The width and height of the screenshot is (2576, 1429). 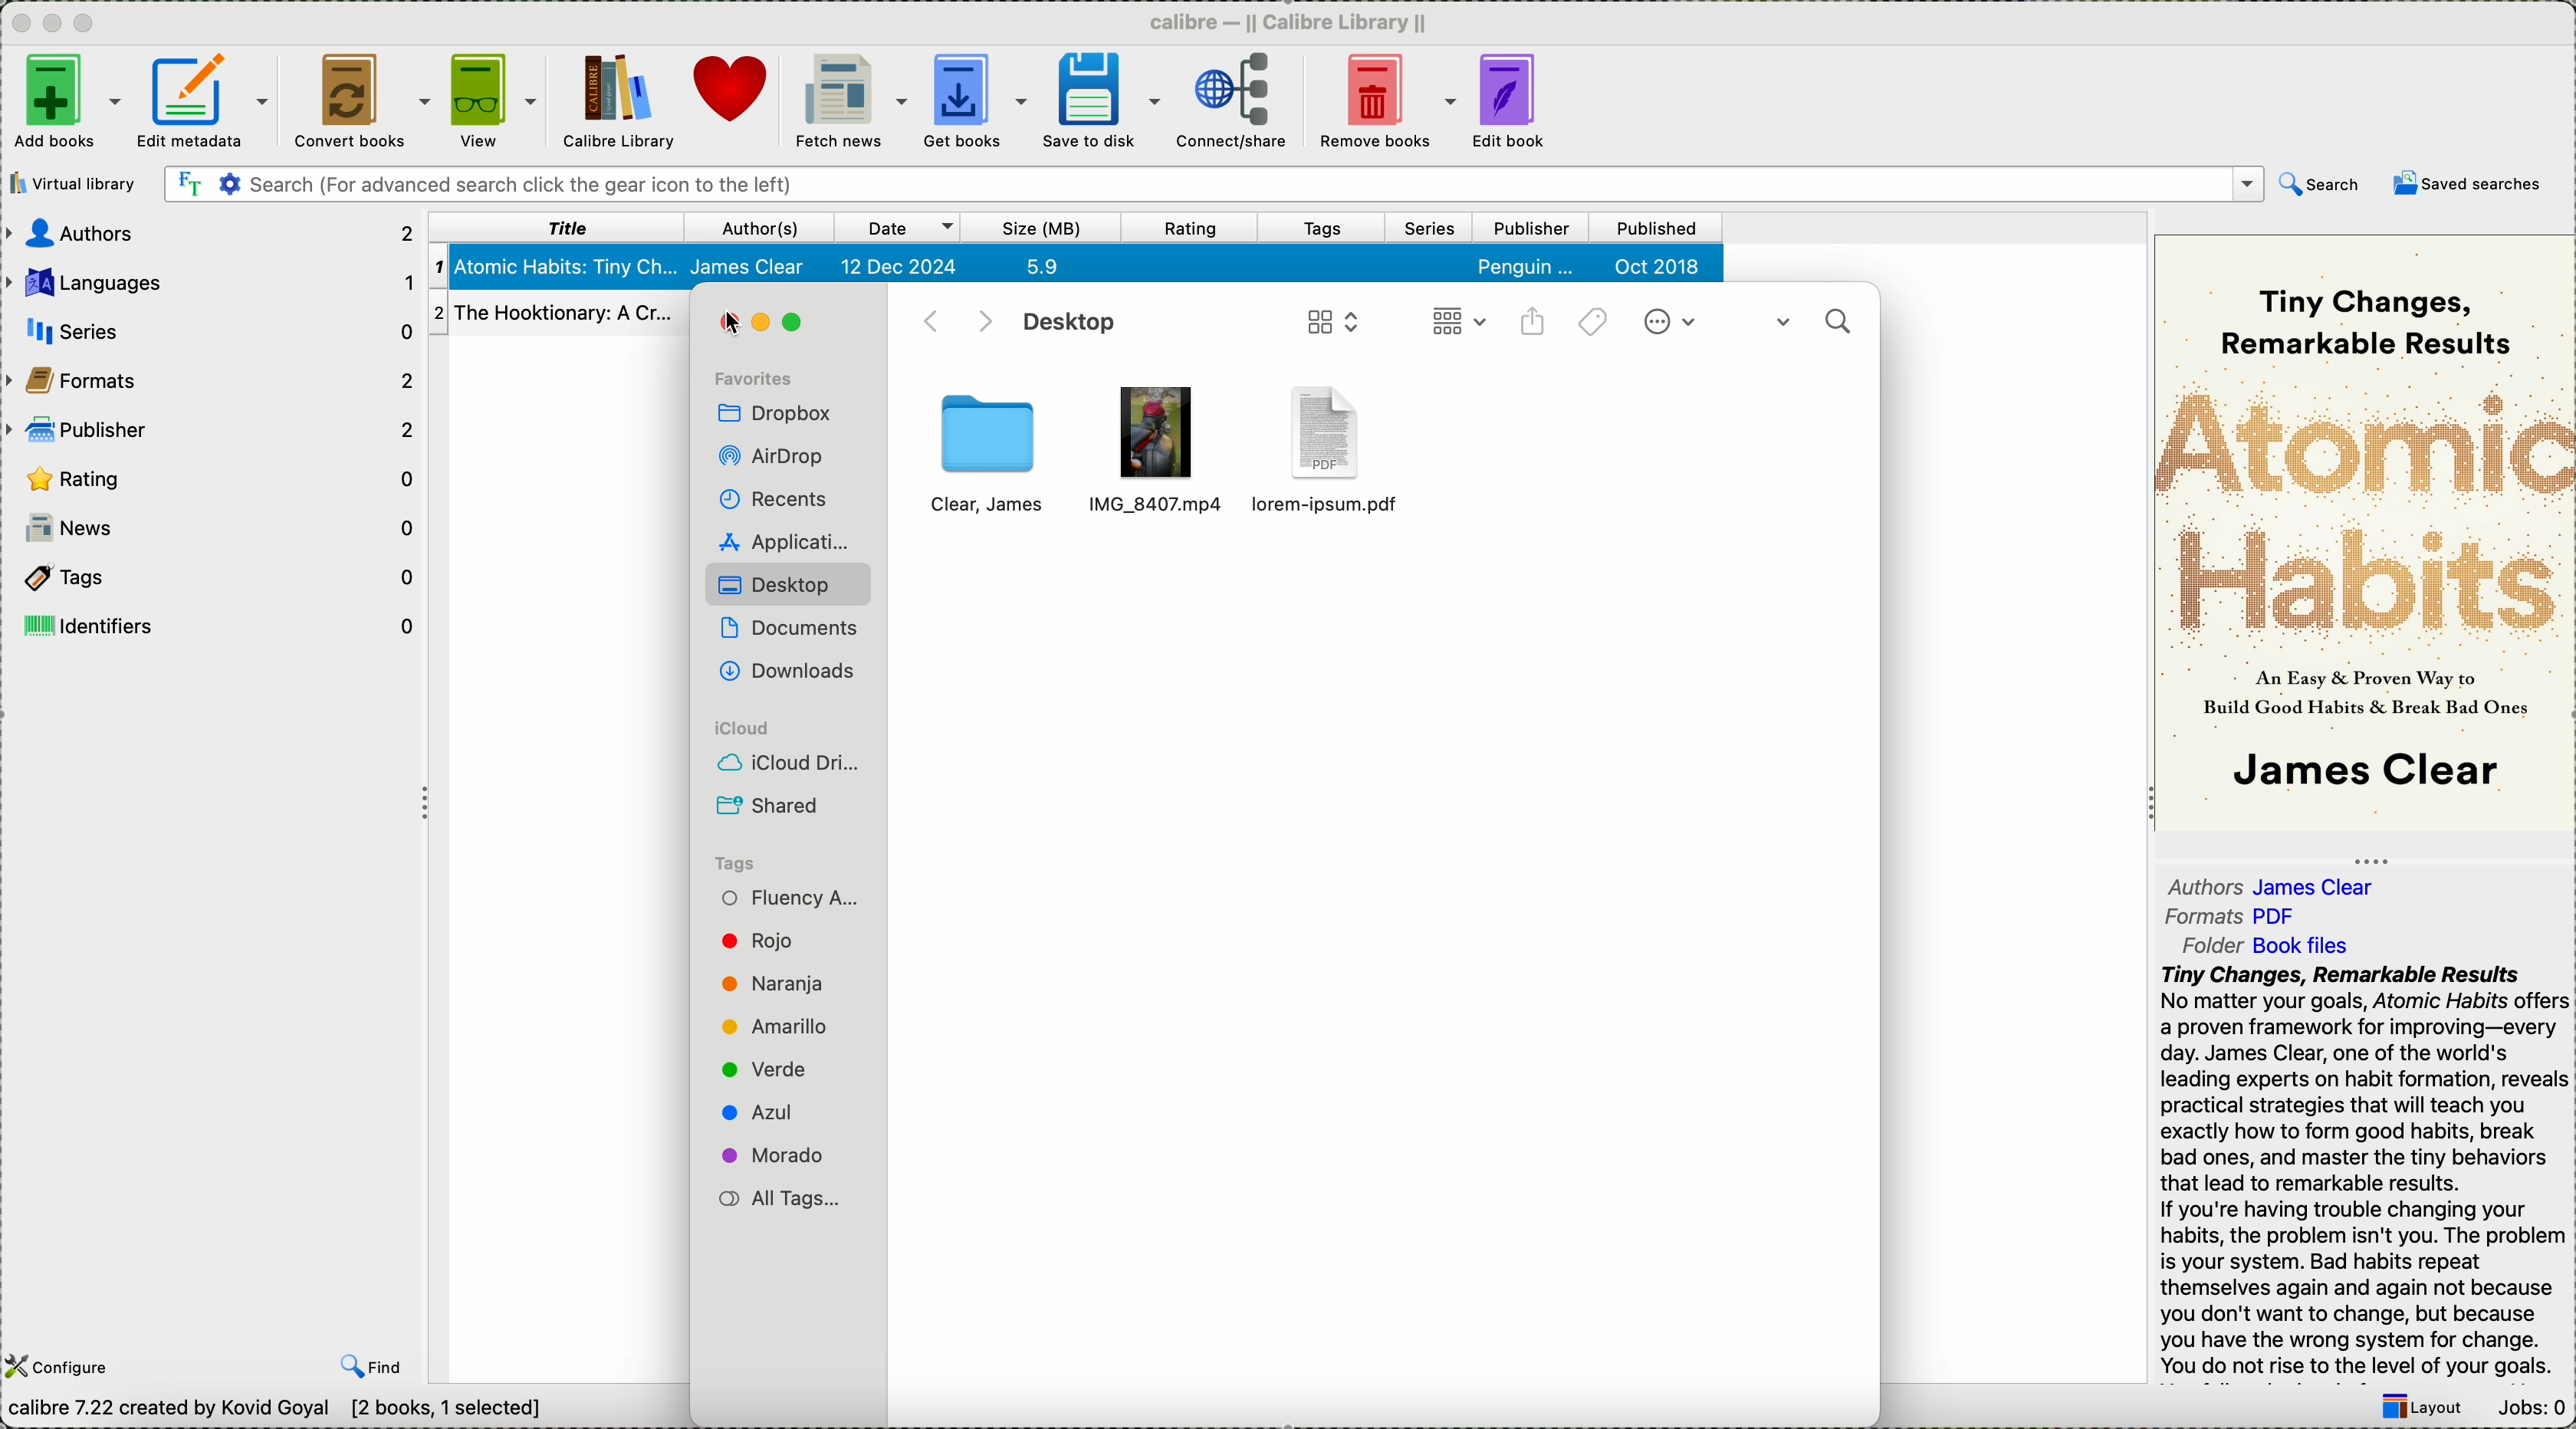 What do you see at coordinates (2278, 887) in the screenshot?
I see `authors` at bounding box center [2278, 887].